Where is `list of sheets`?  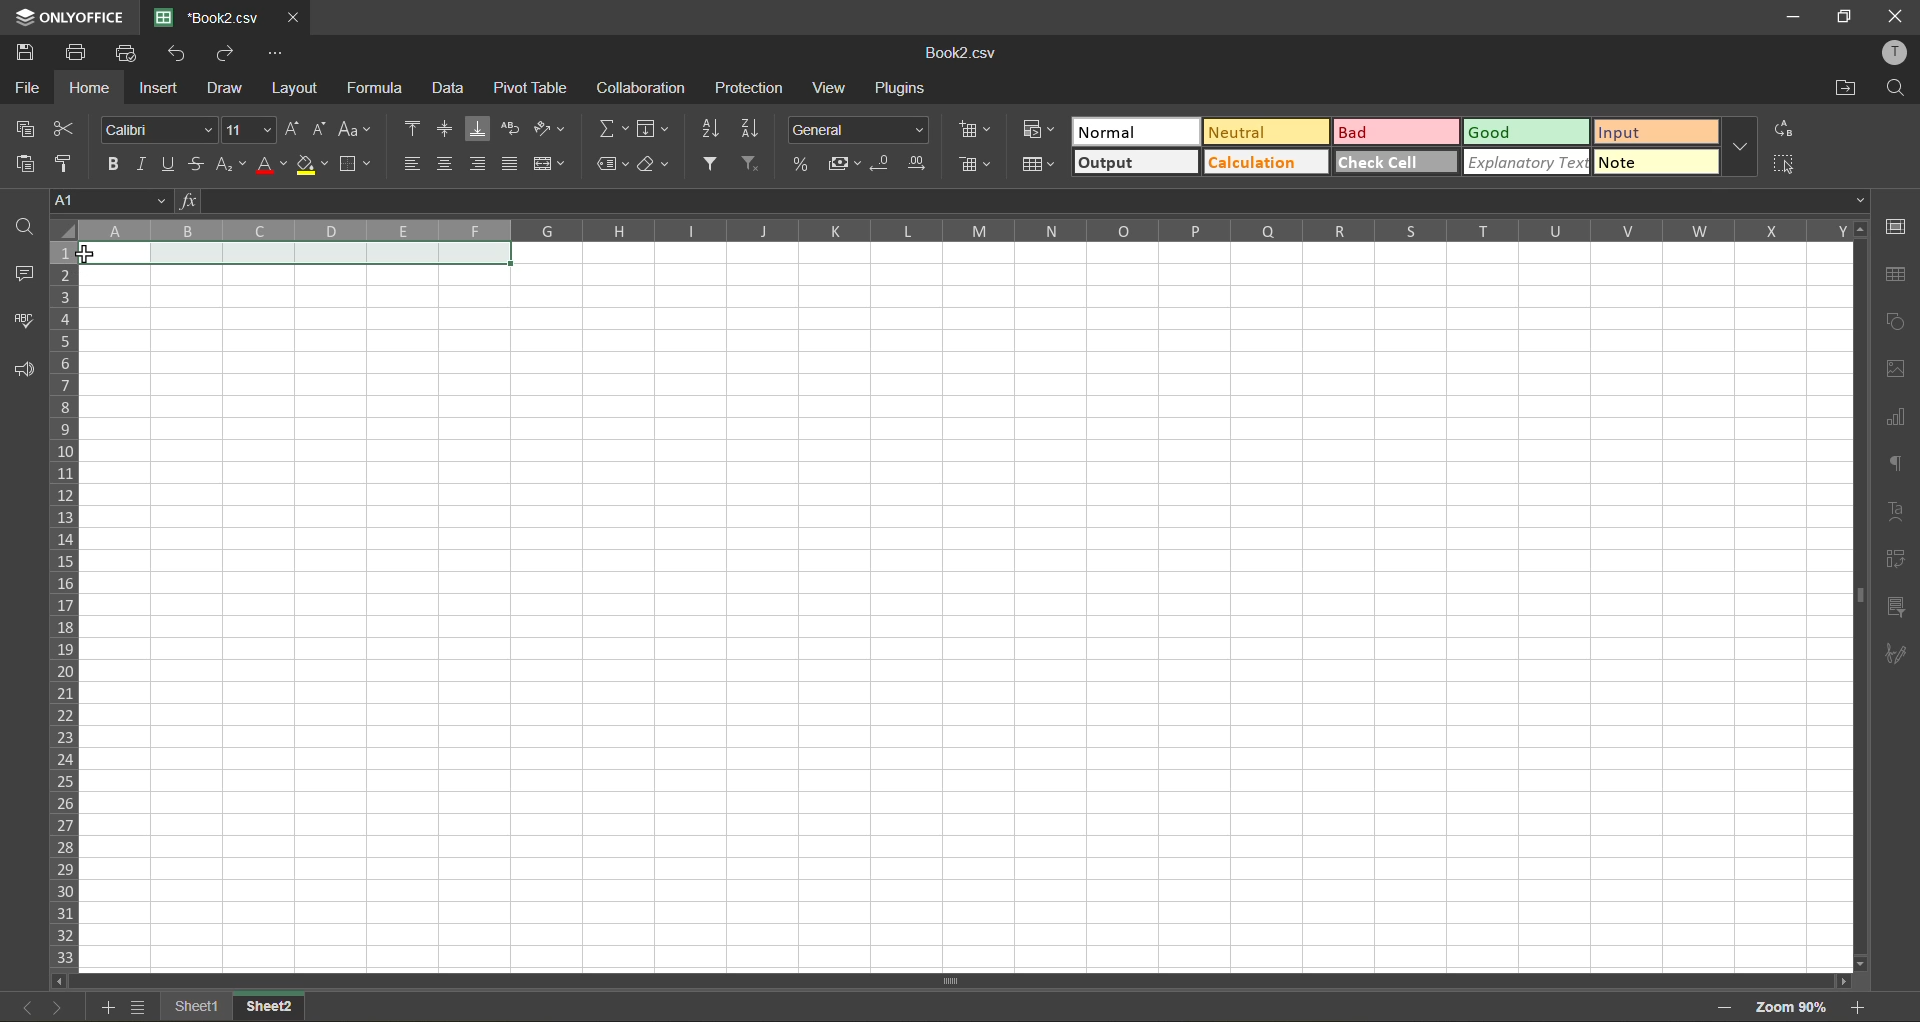
list of sheets is located at coordinates (140, 1007).